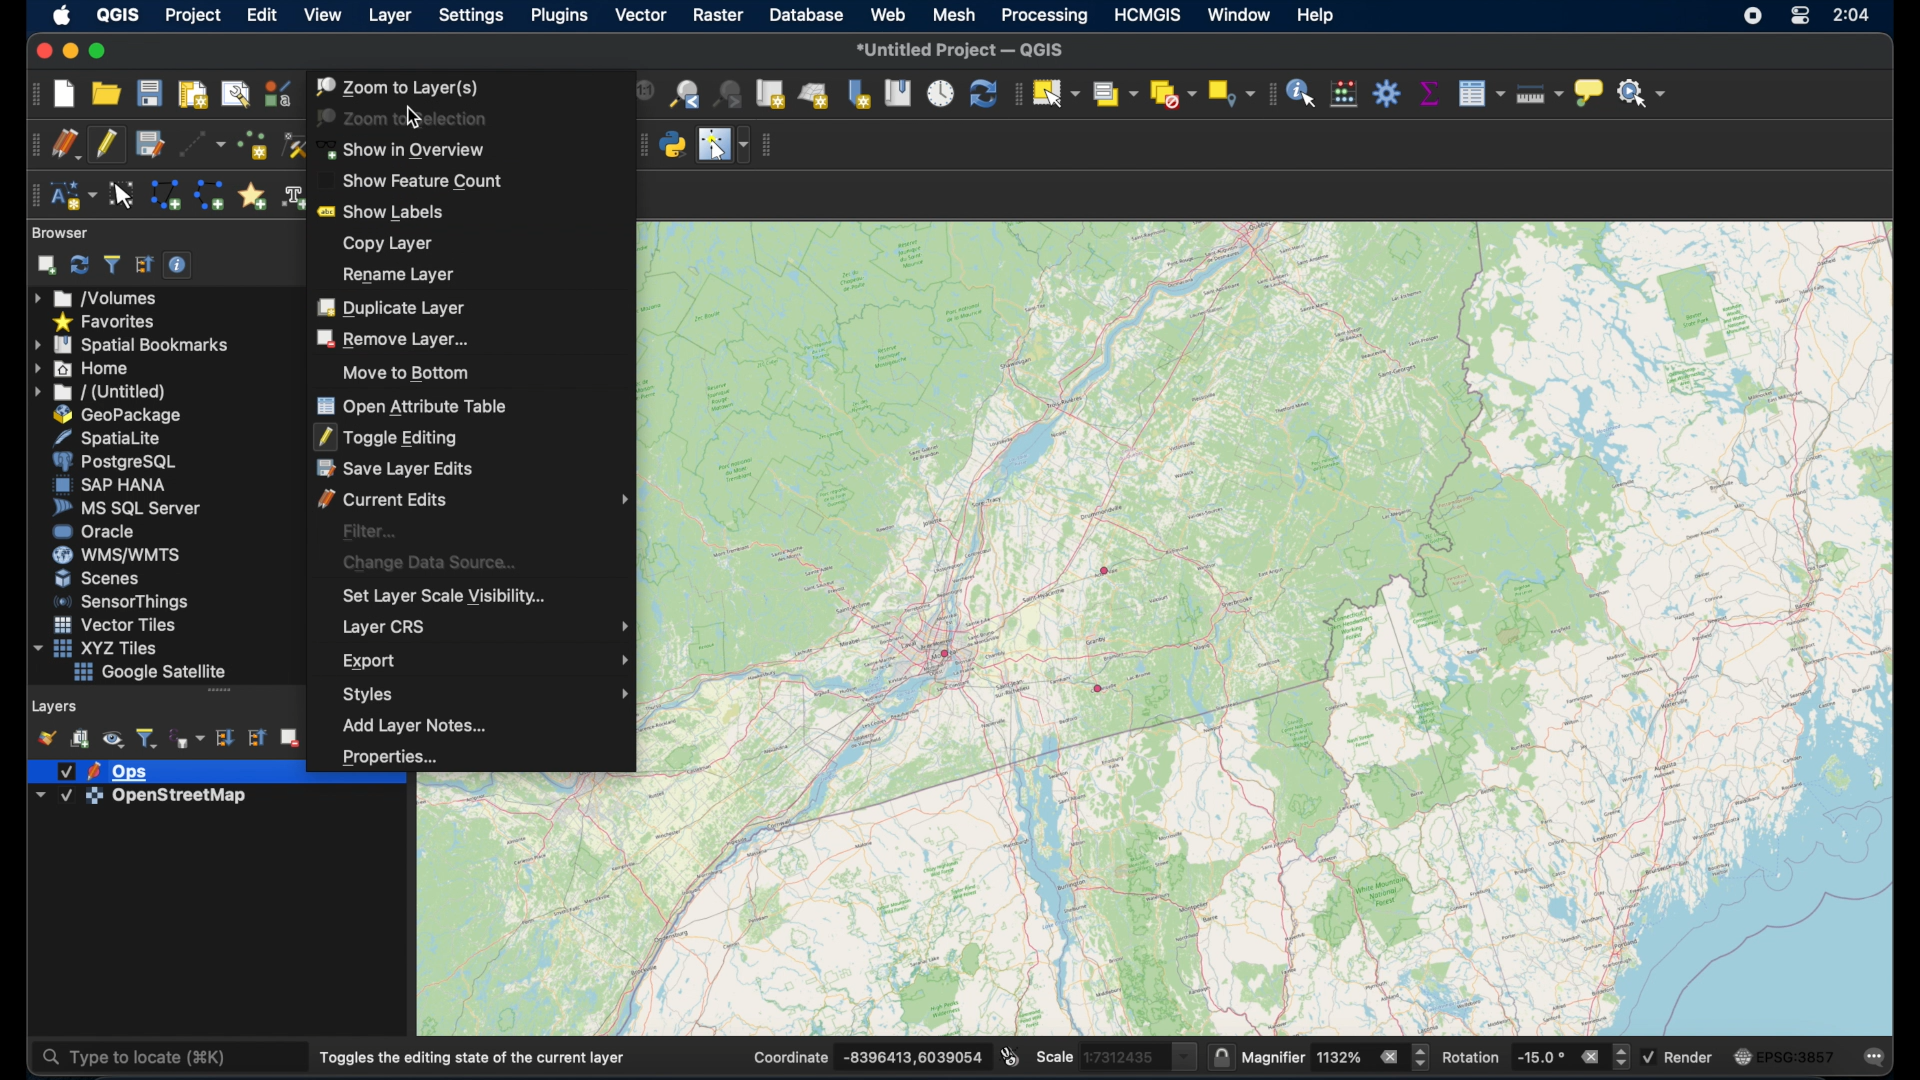  What do you see at coordinates (148, 797) in the screenshot?
I see `layer` at bounding box center [148, 797].